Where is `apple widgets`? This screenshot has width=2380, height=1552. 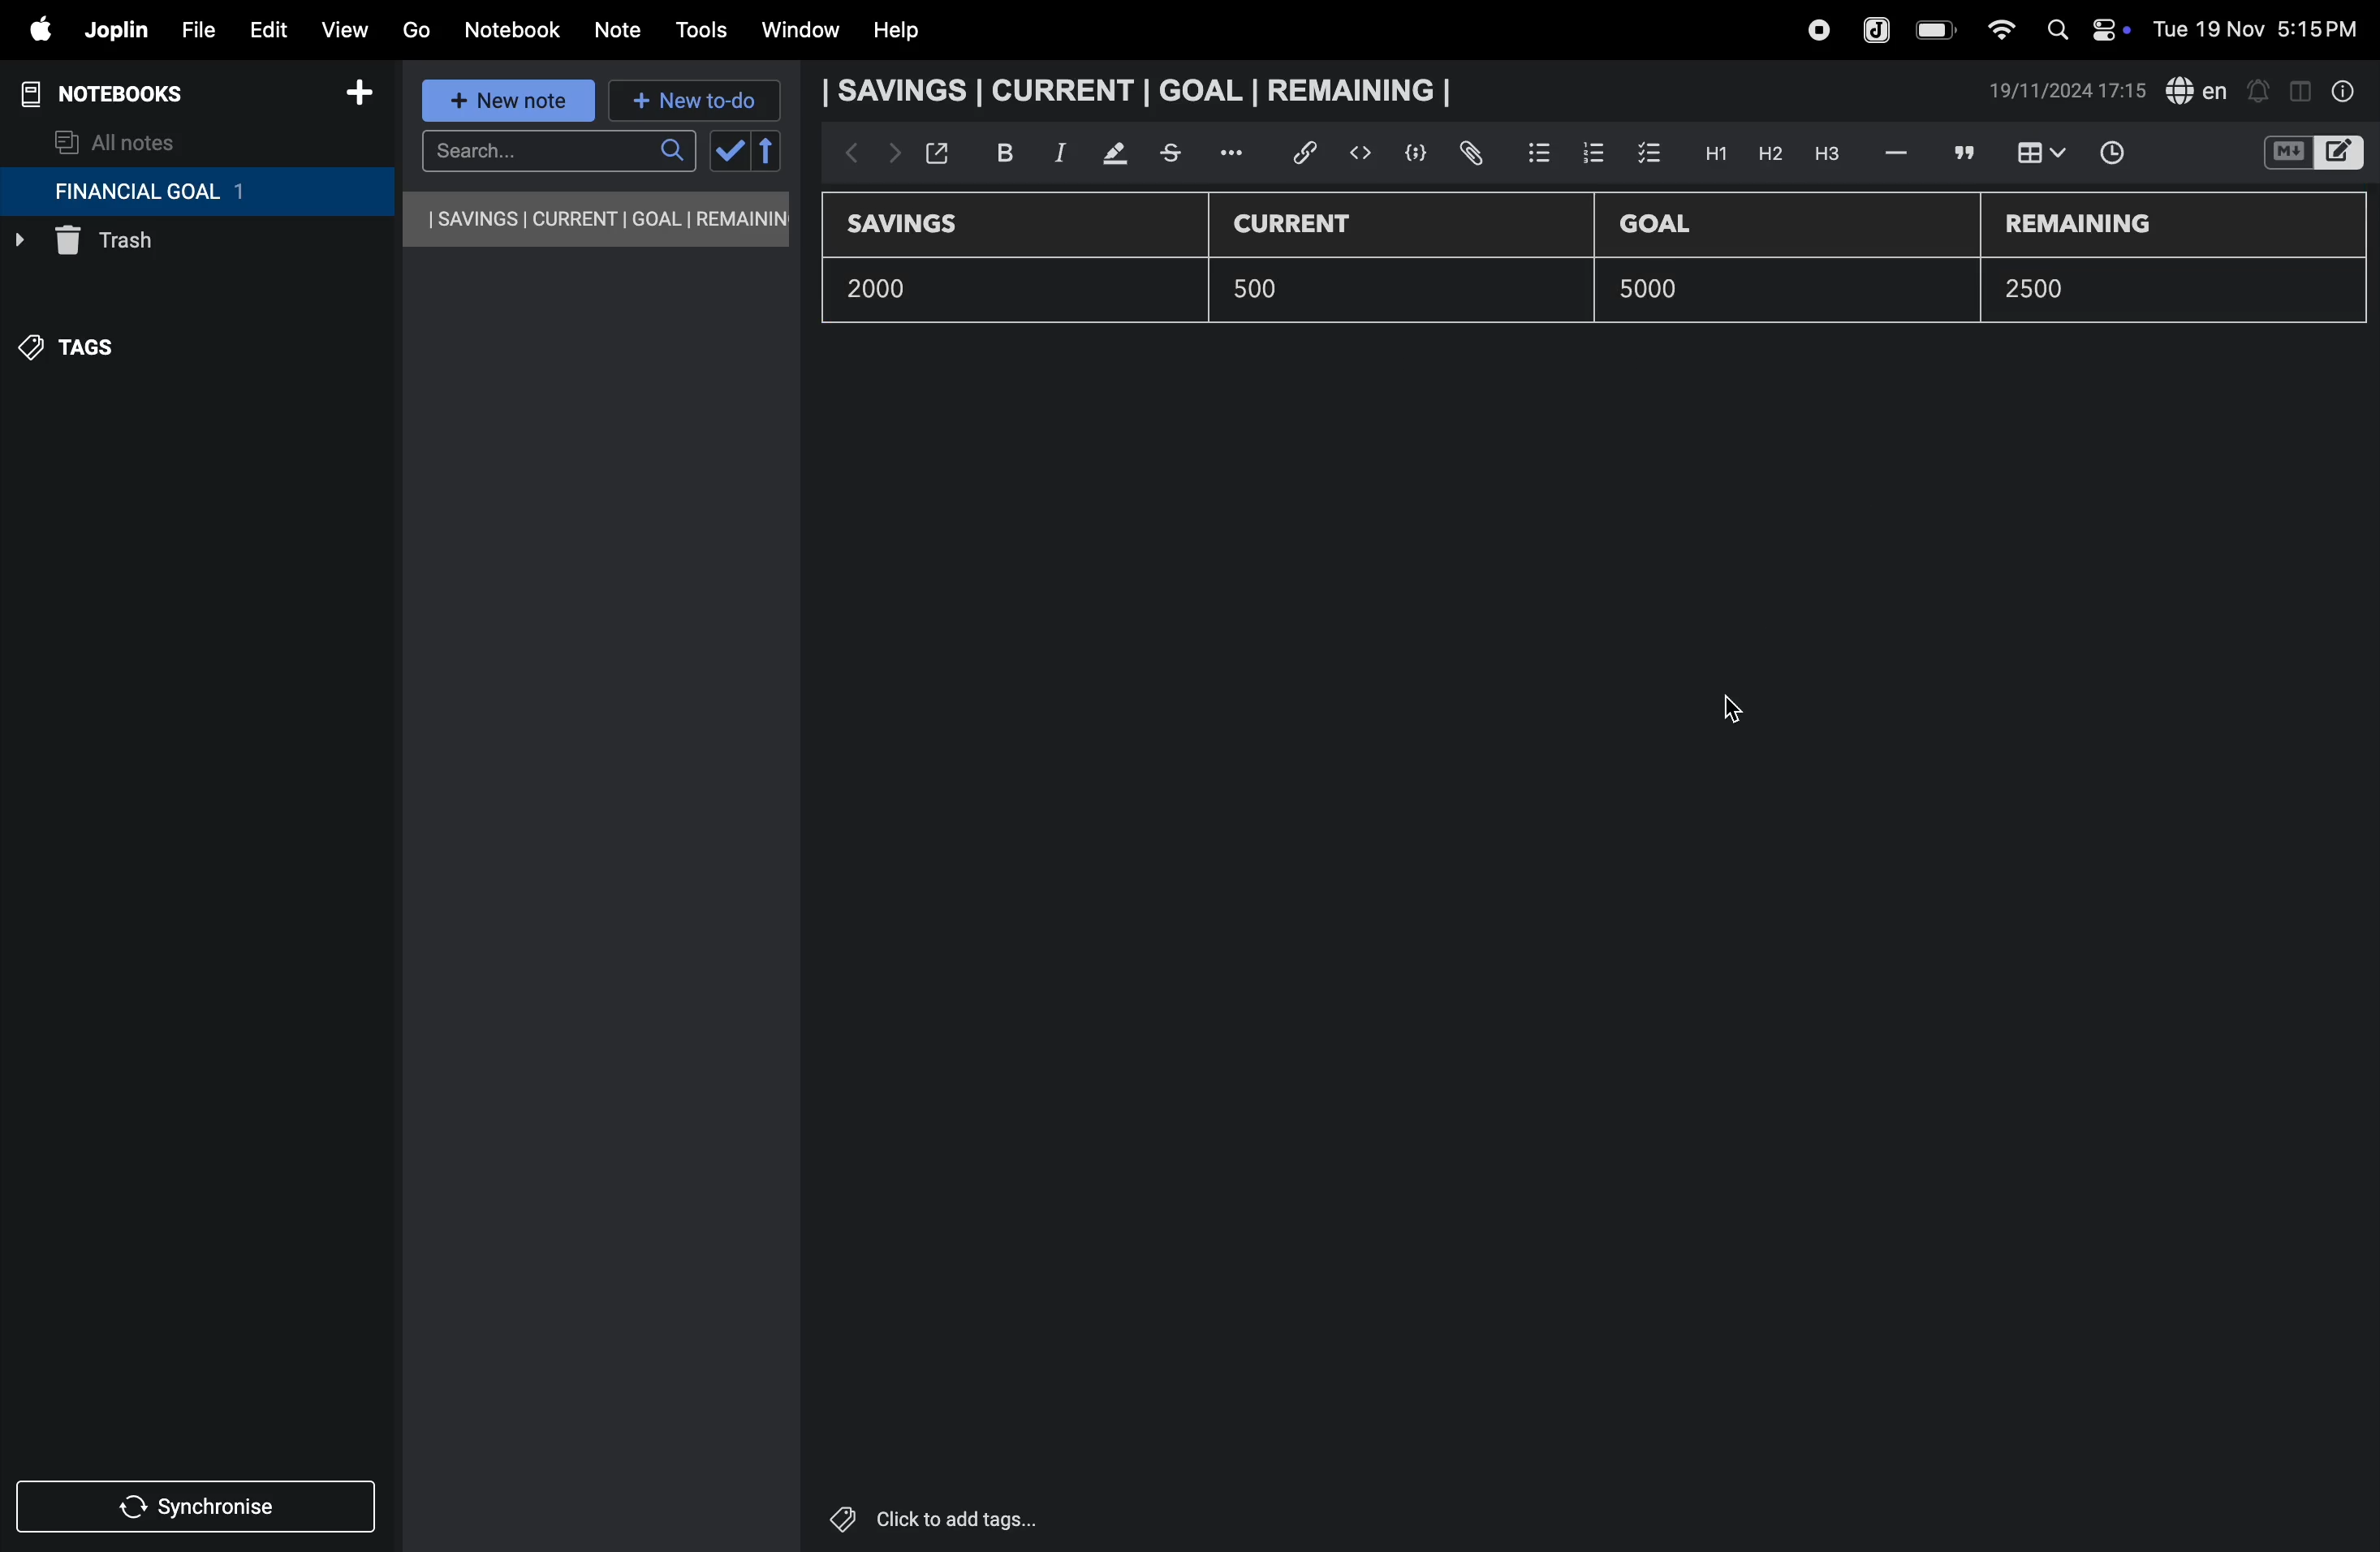
apple widgets is located at coordinates (2083, 27).